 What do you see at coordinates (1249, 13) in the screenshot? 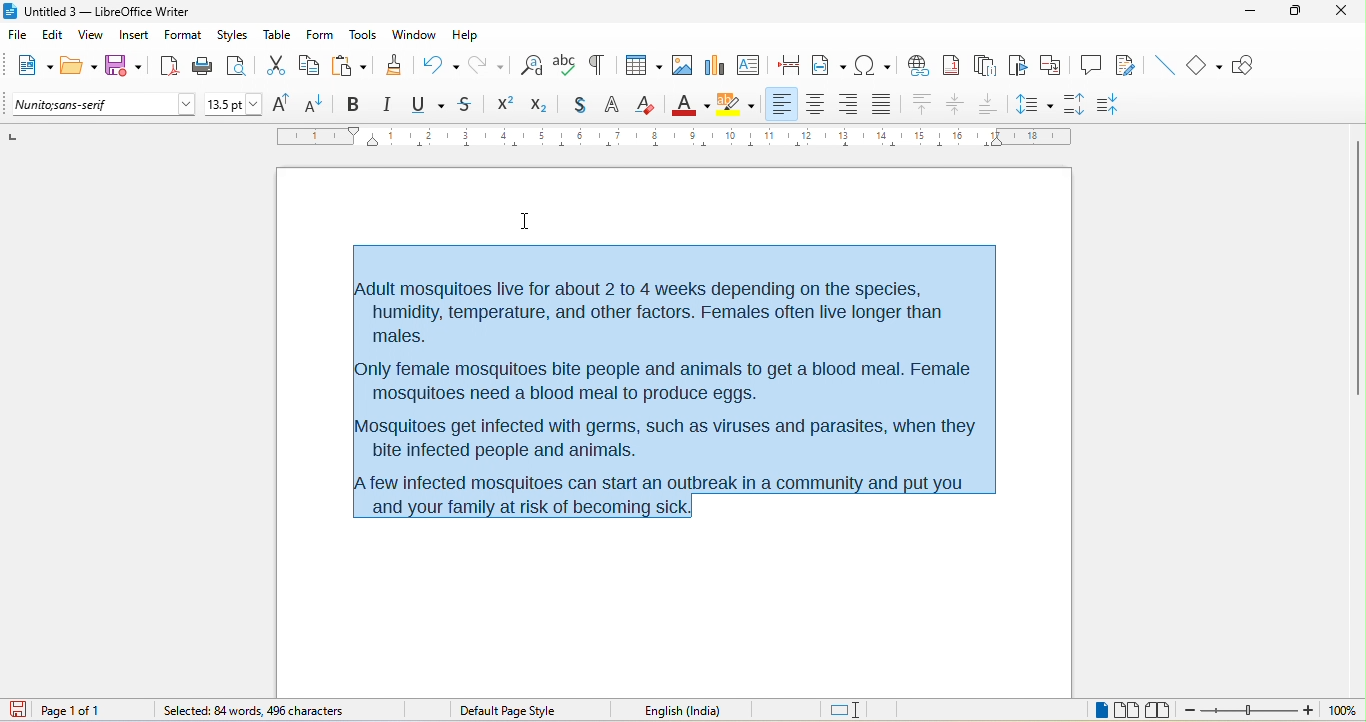
I see `minimize` at bounding box center [1249, 13].